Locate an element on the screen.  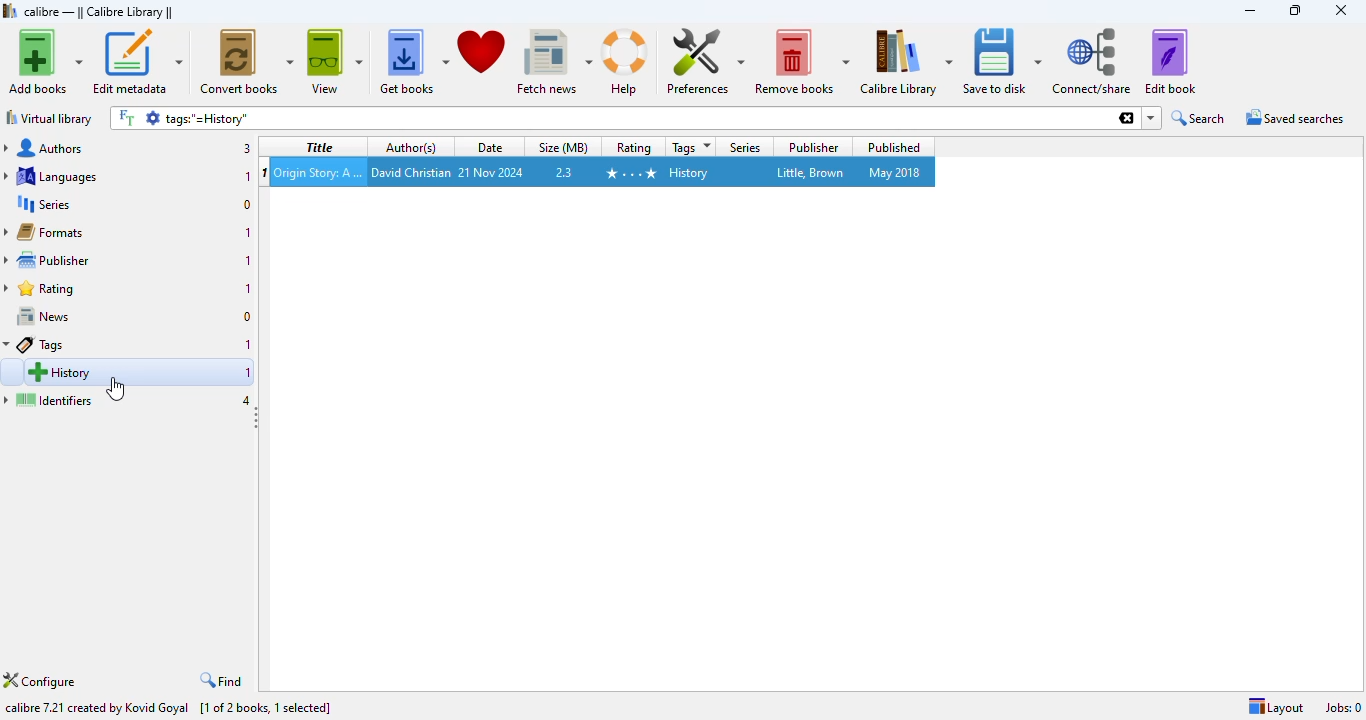
rating is located at coordinates (41, 289).